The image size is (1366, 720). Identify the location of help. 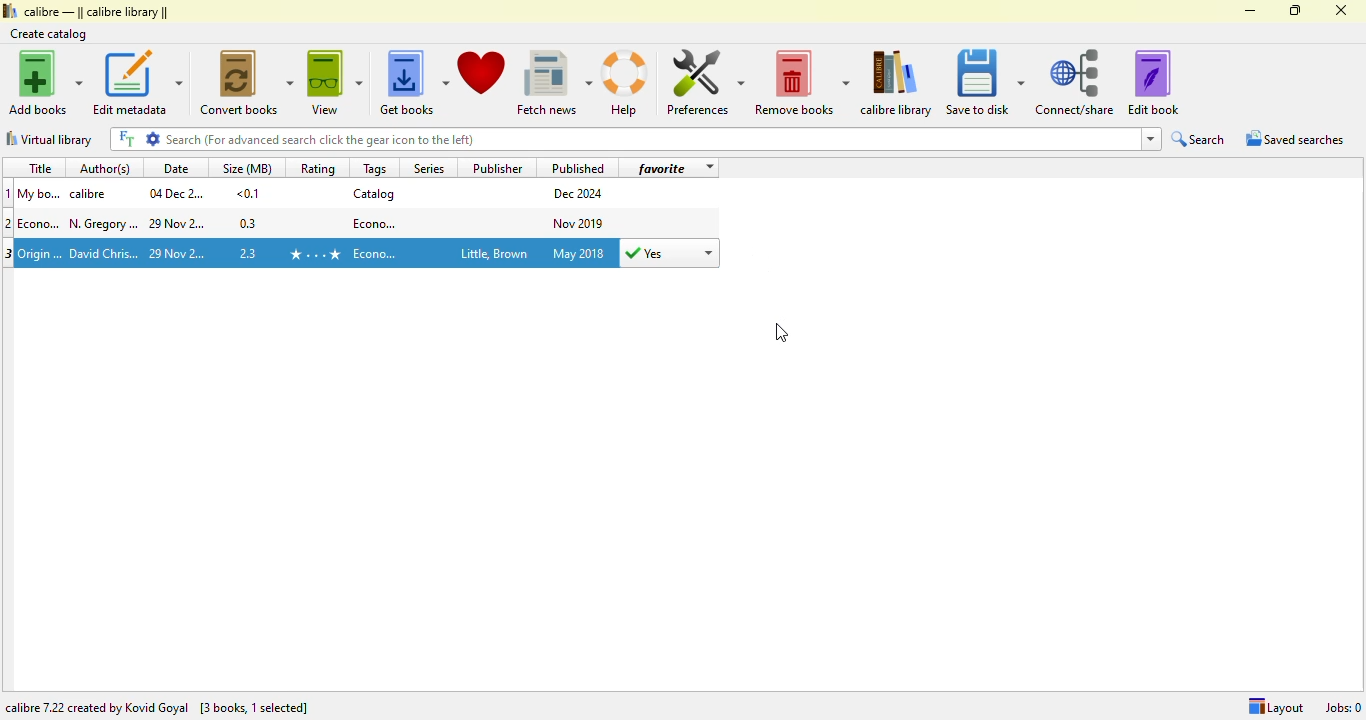
(625, 84).